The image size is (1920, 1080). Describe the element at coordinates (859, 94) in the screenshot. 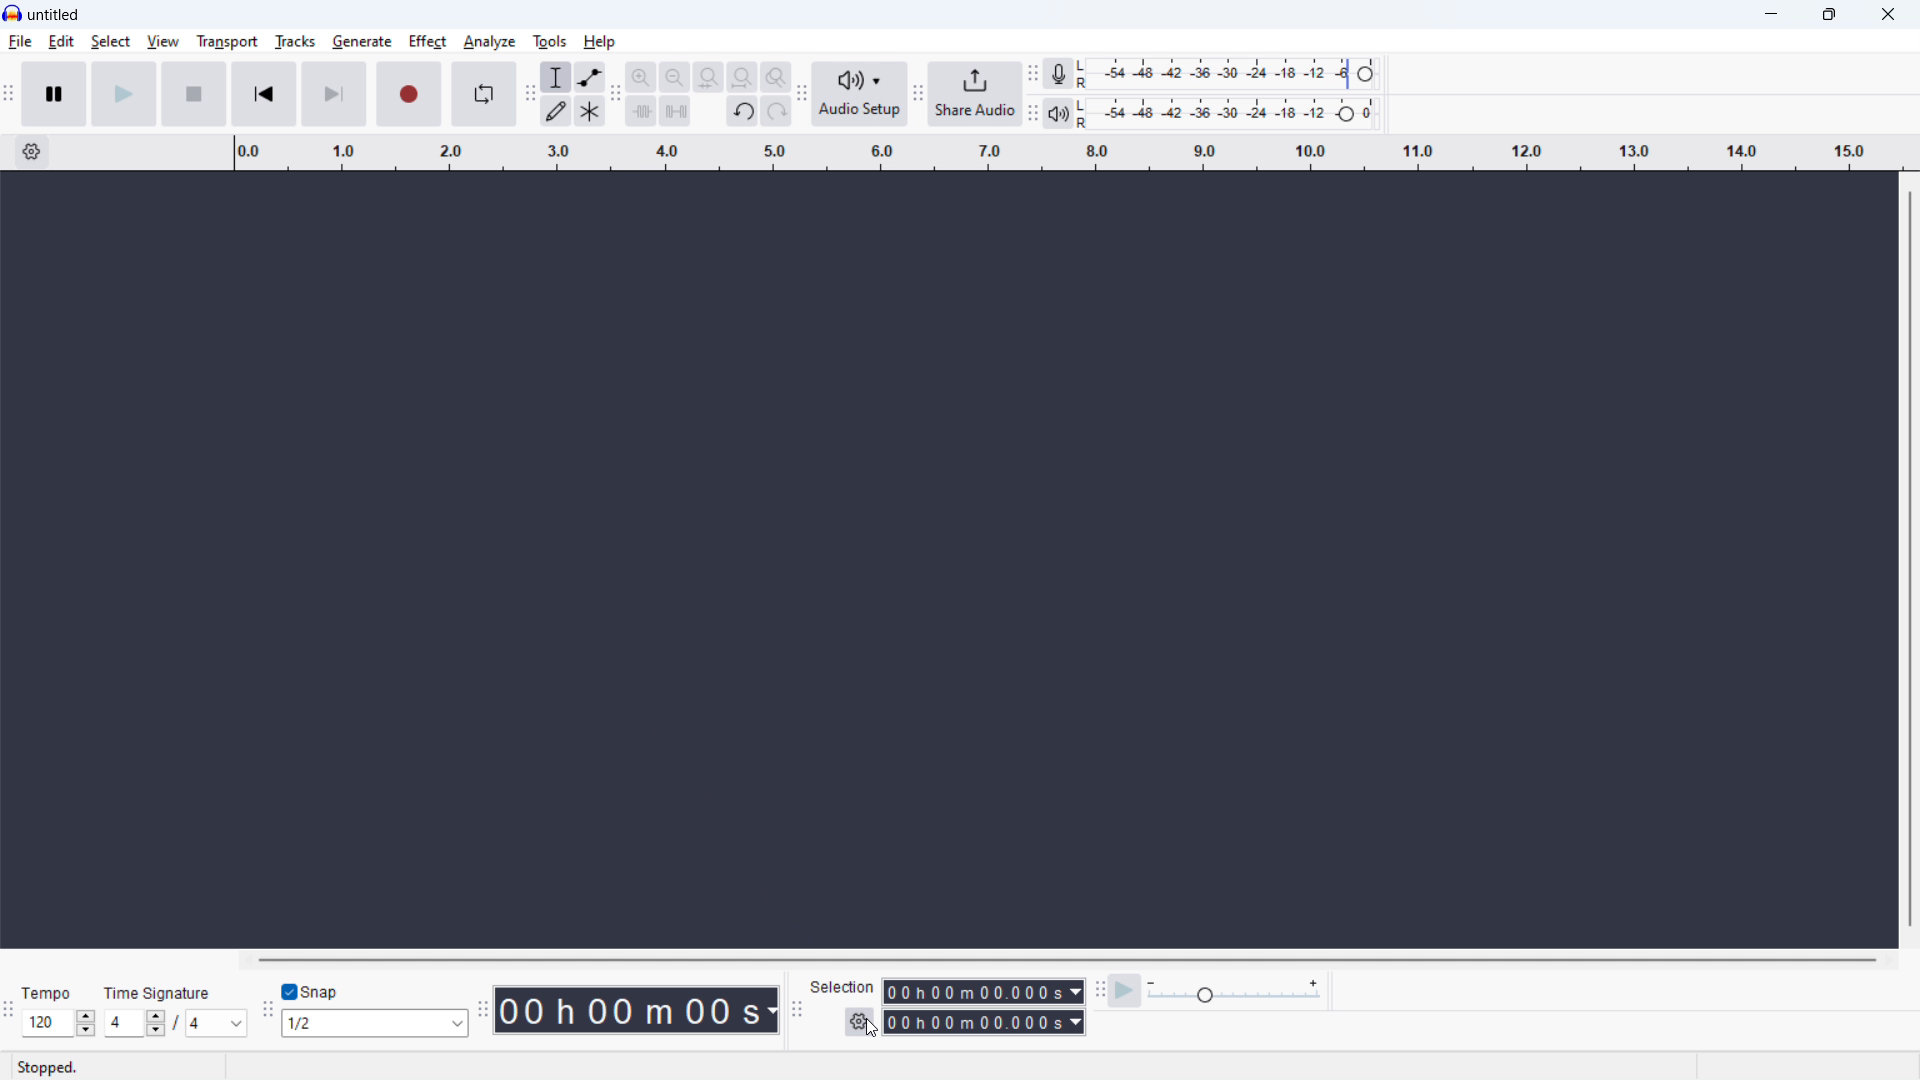

I see `audio setup` at that location.